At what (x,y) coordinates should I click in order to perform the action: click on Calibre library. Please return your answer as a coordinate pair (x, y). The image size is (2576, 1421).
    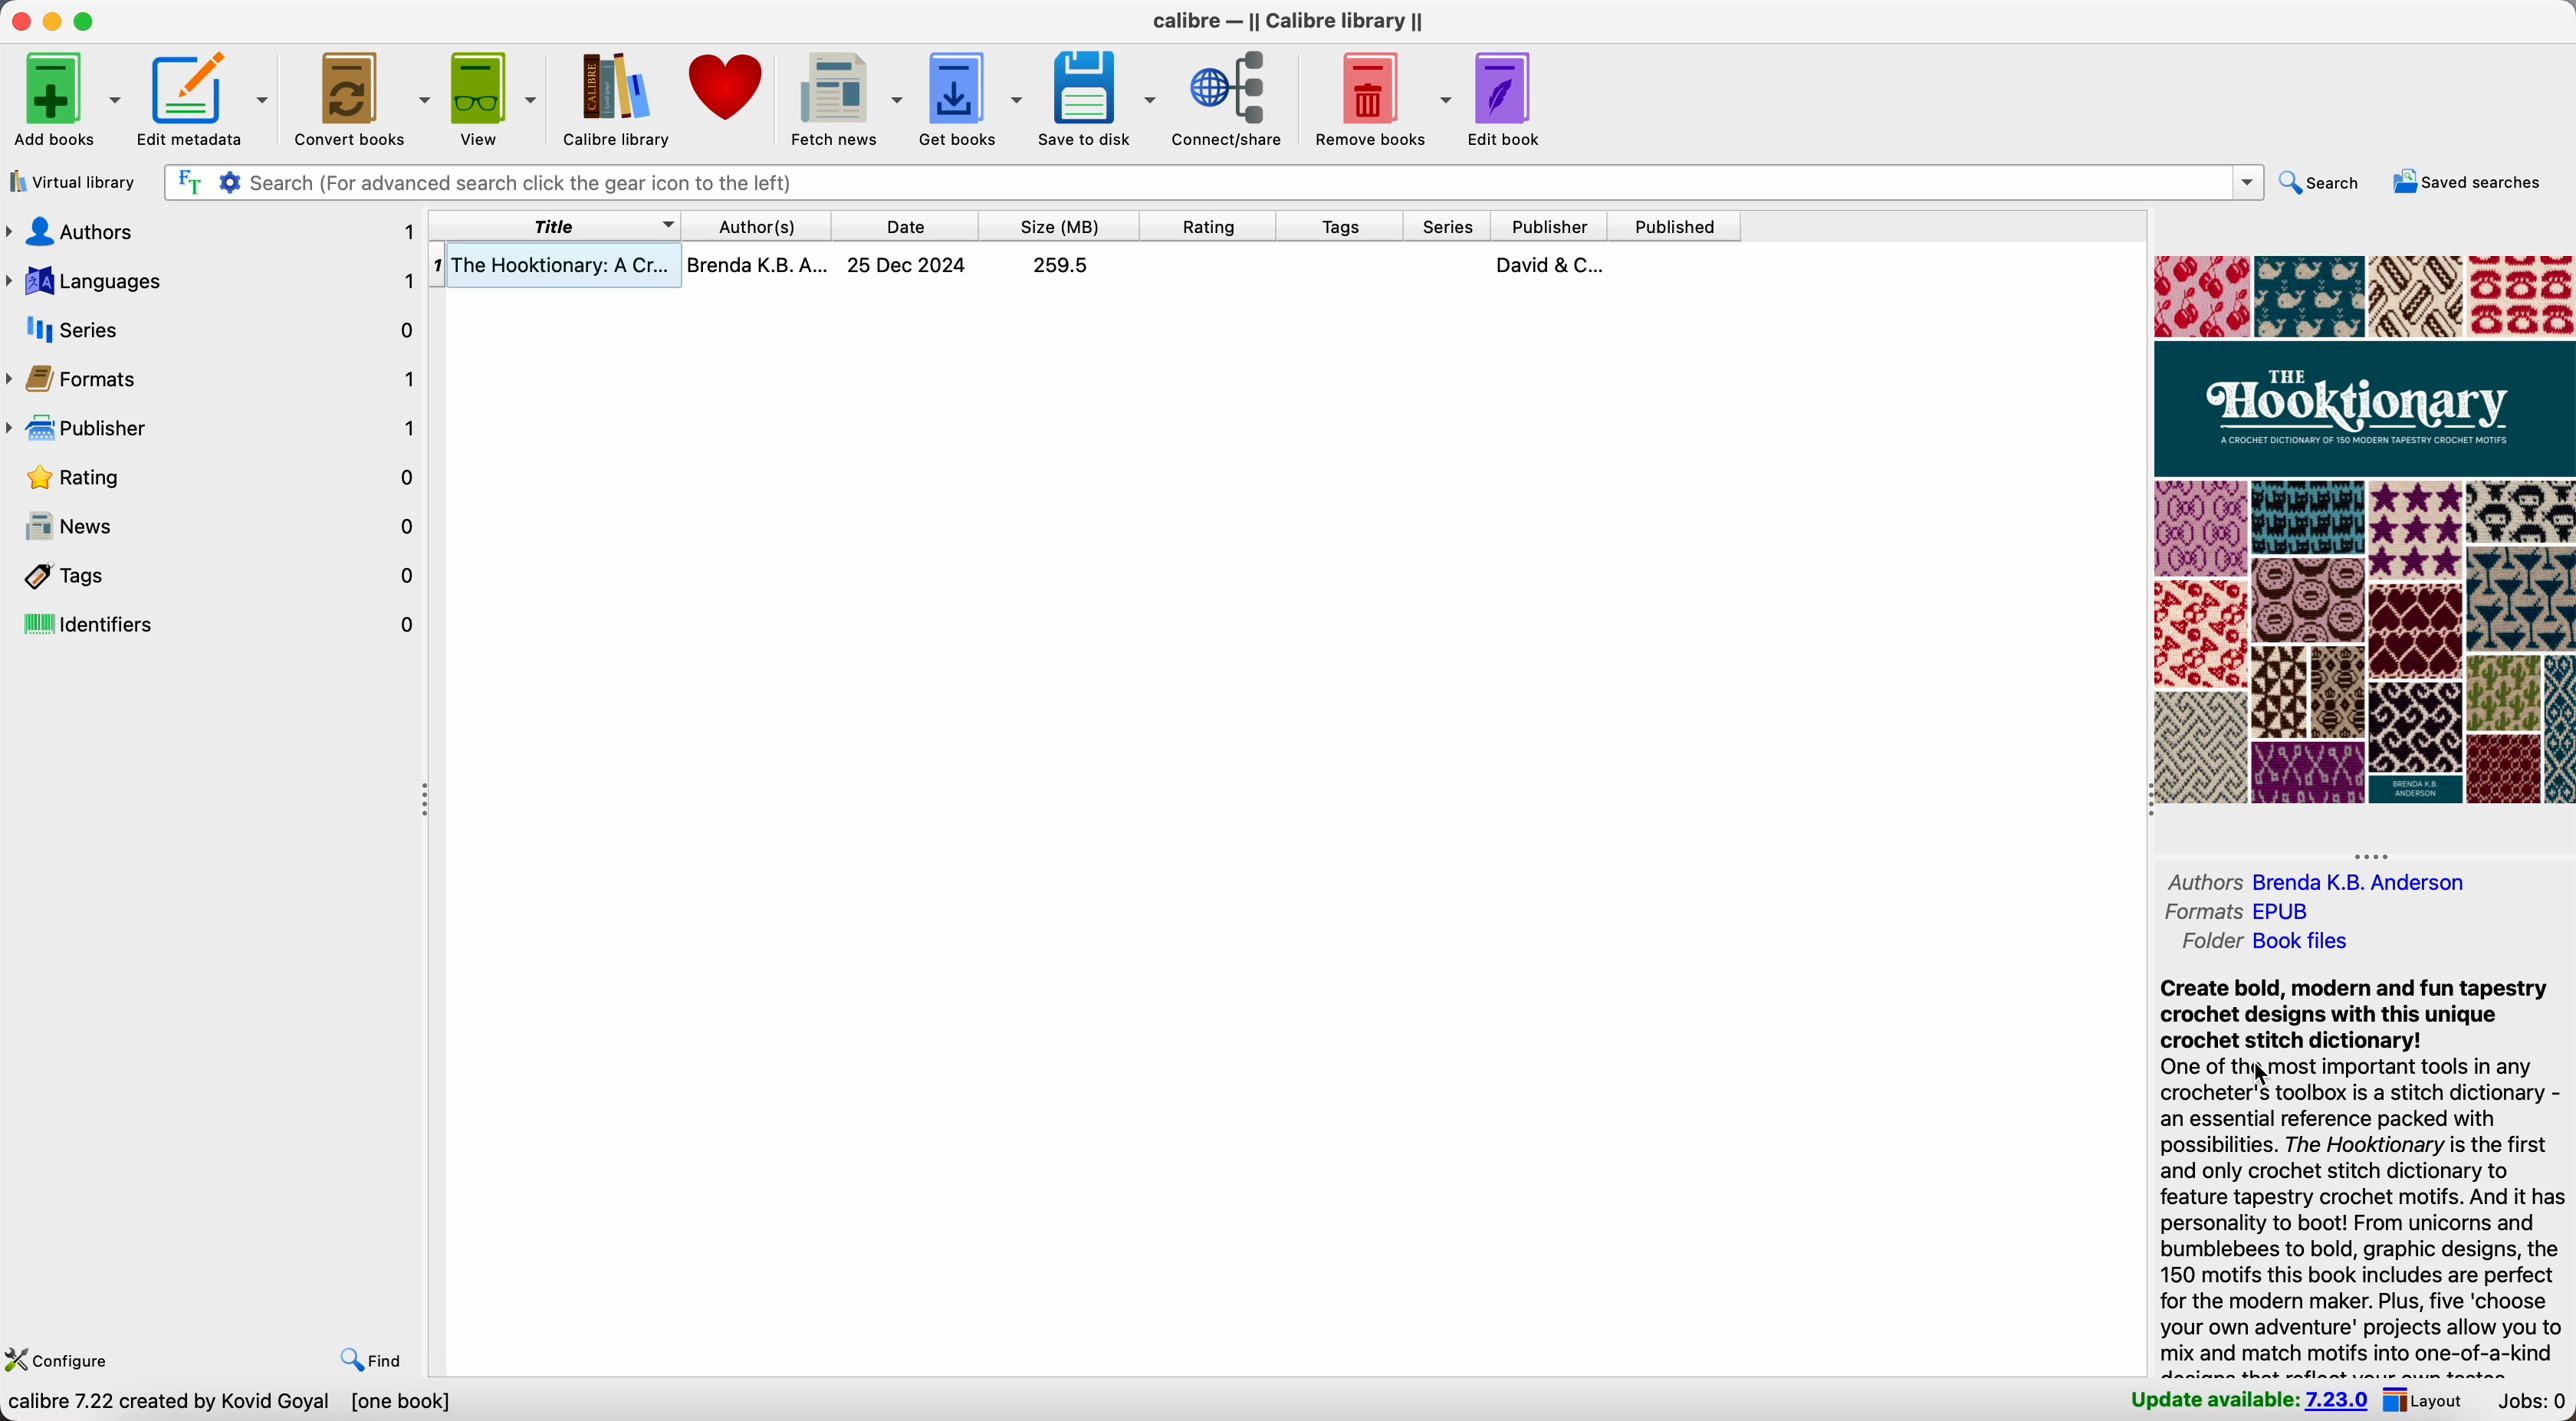
    Looking at the image, I should click on (614, 96).